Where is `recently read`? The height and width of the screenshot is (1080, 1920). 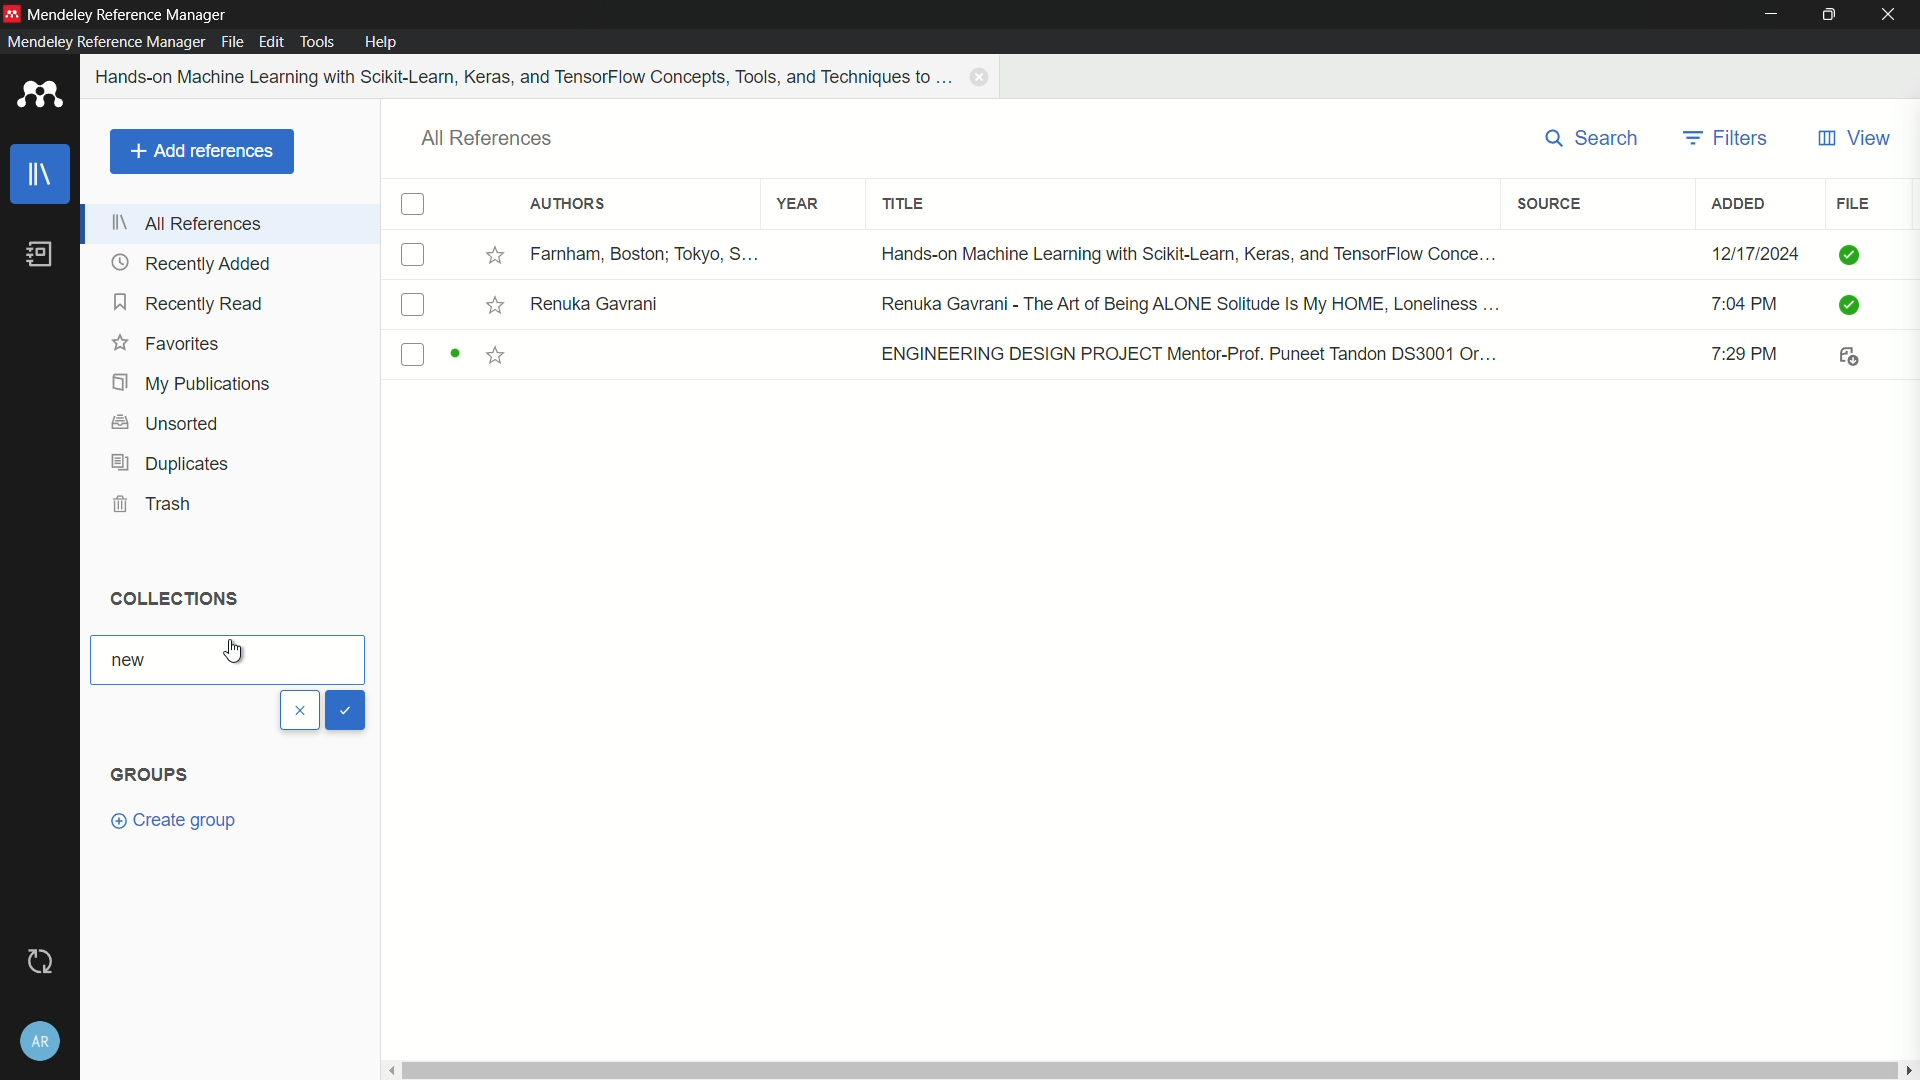 recently read is located at coordinates (191, 302).